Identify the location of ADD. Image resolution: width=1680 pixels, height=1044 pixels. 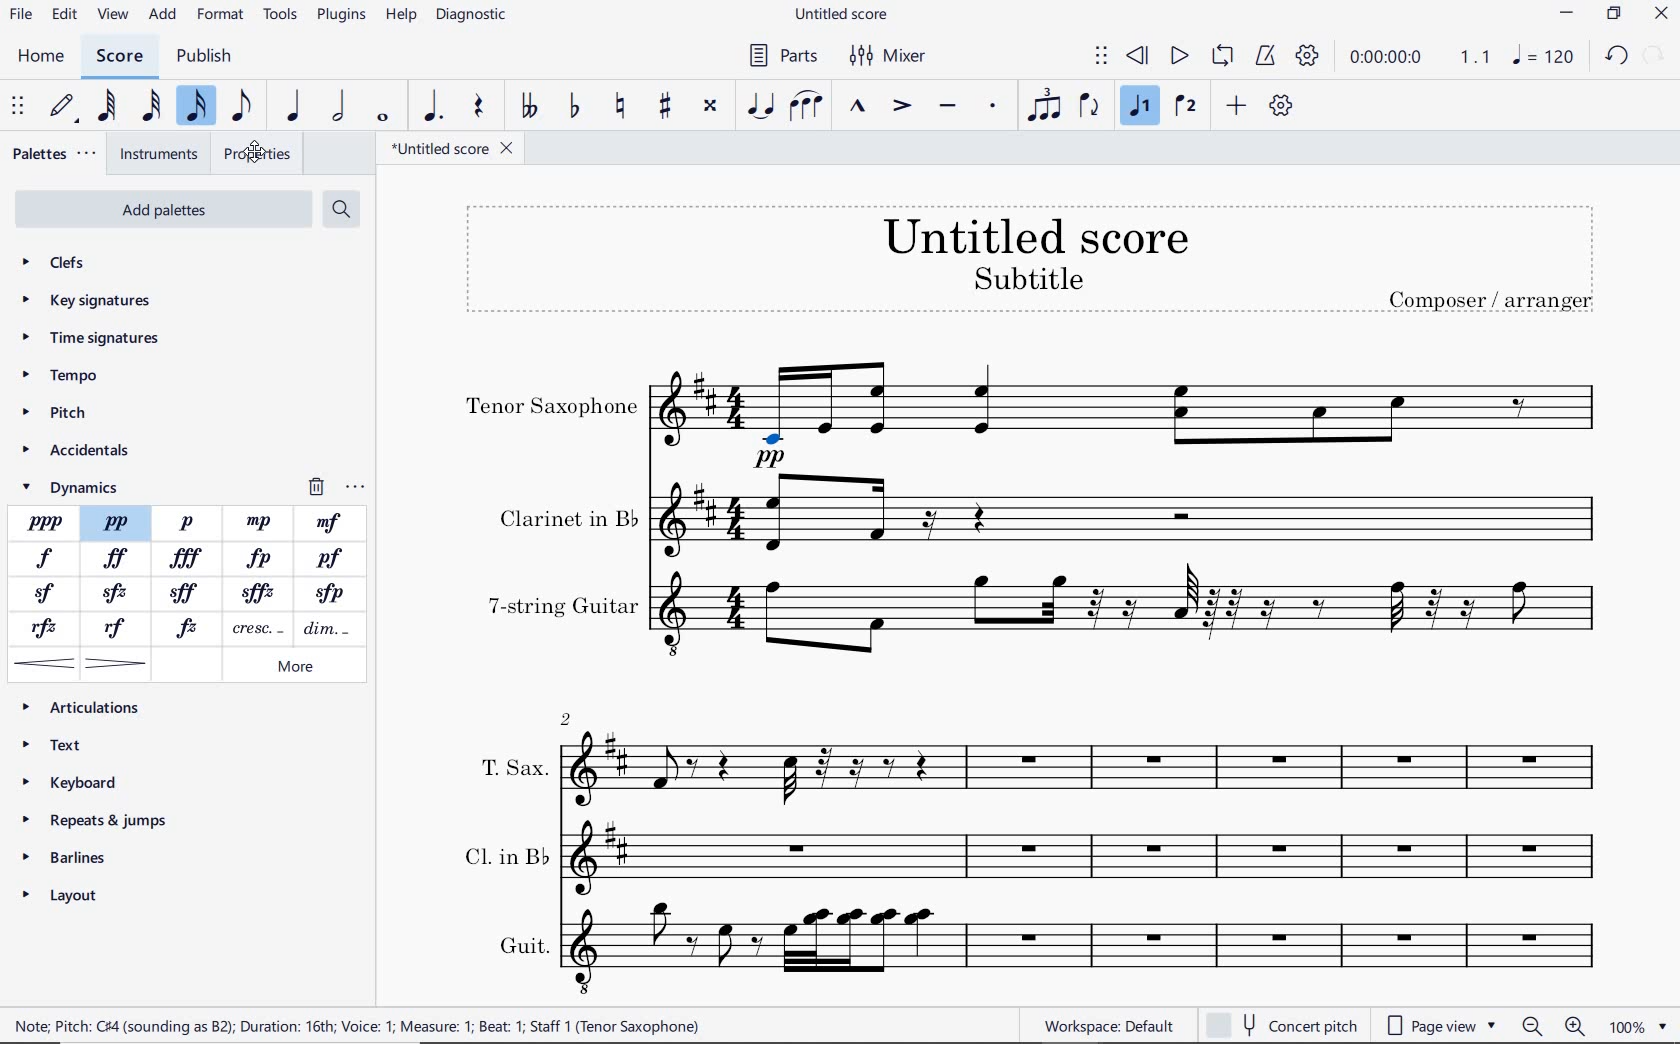
(1237, 103).